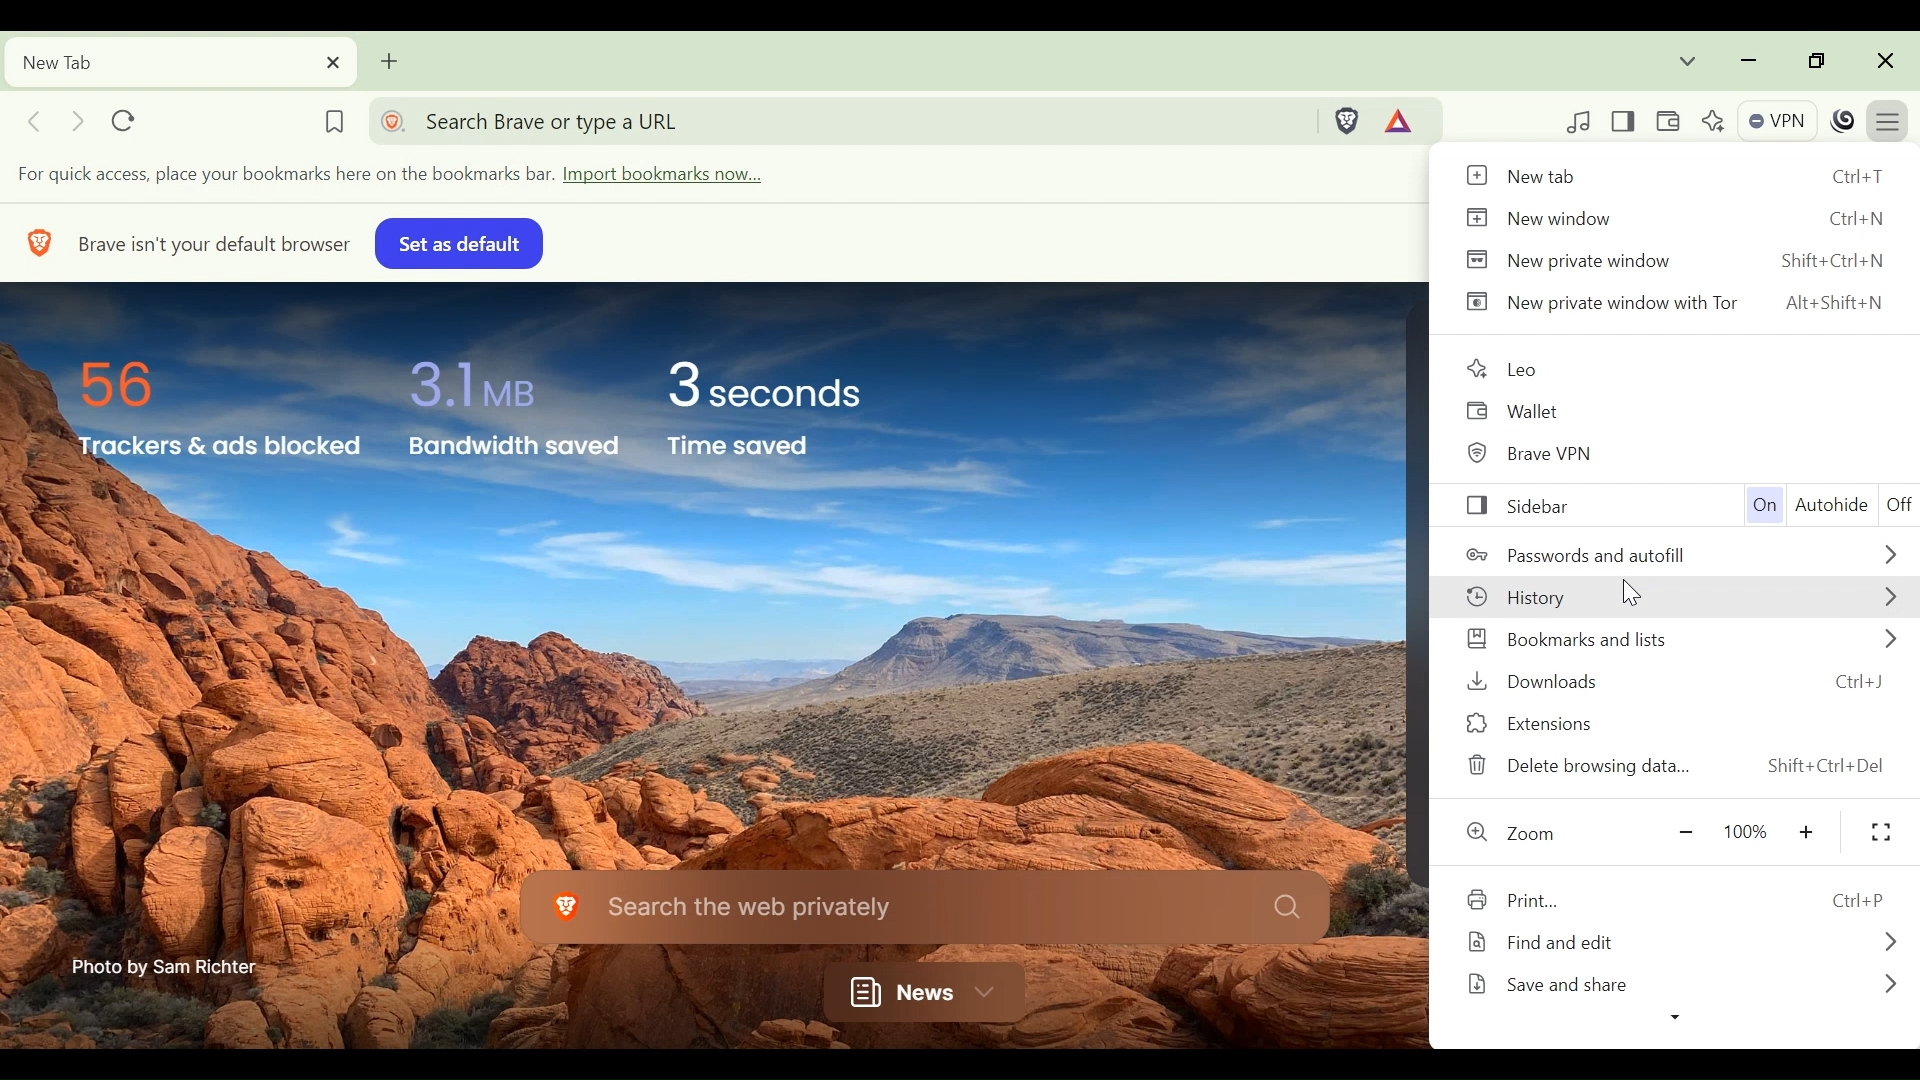  What do you see at coordinates (1682, 679) in the screenshot?
I see `Downloads Ctrl+J` at bounding box center [1682, 679].